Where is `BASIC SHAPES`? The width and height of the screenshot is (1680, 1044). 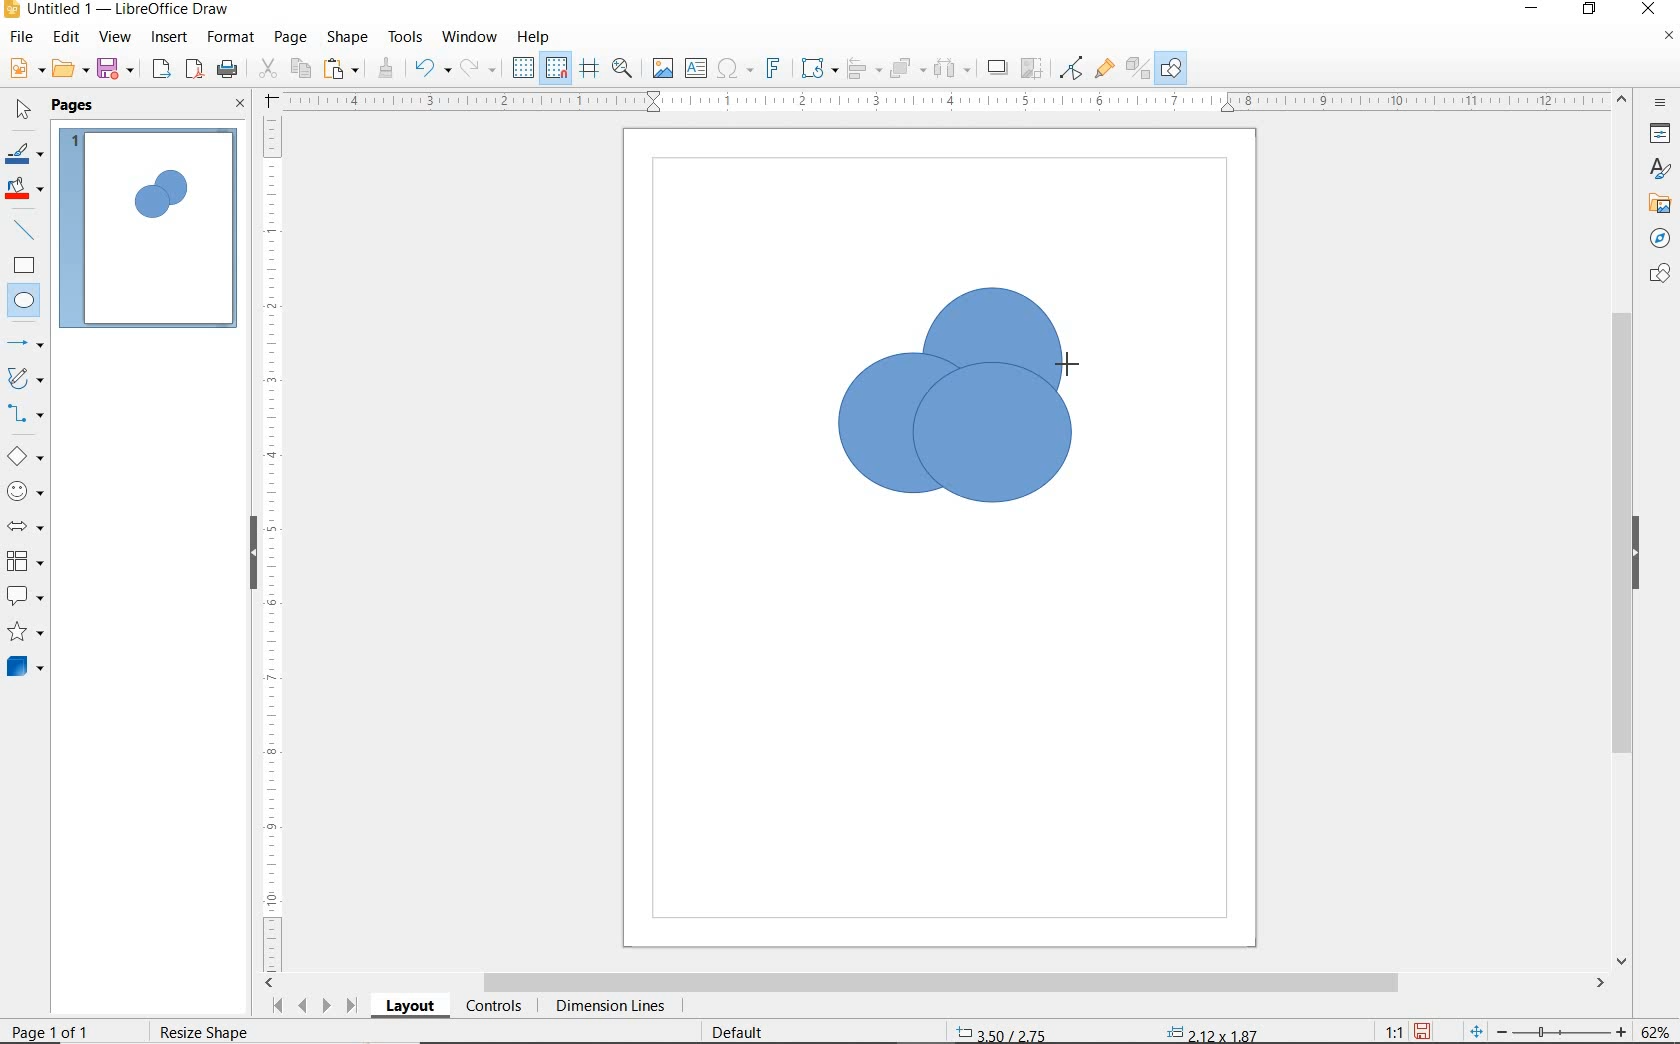
BASIC SHAPES is located at coordinates (26, 459).